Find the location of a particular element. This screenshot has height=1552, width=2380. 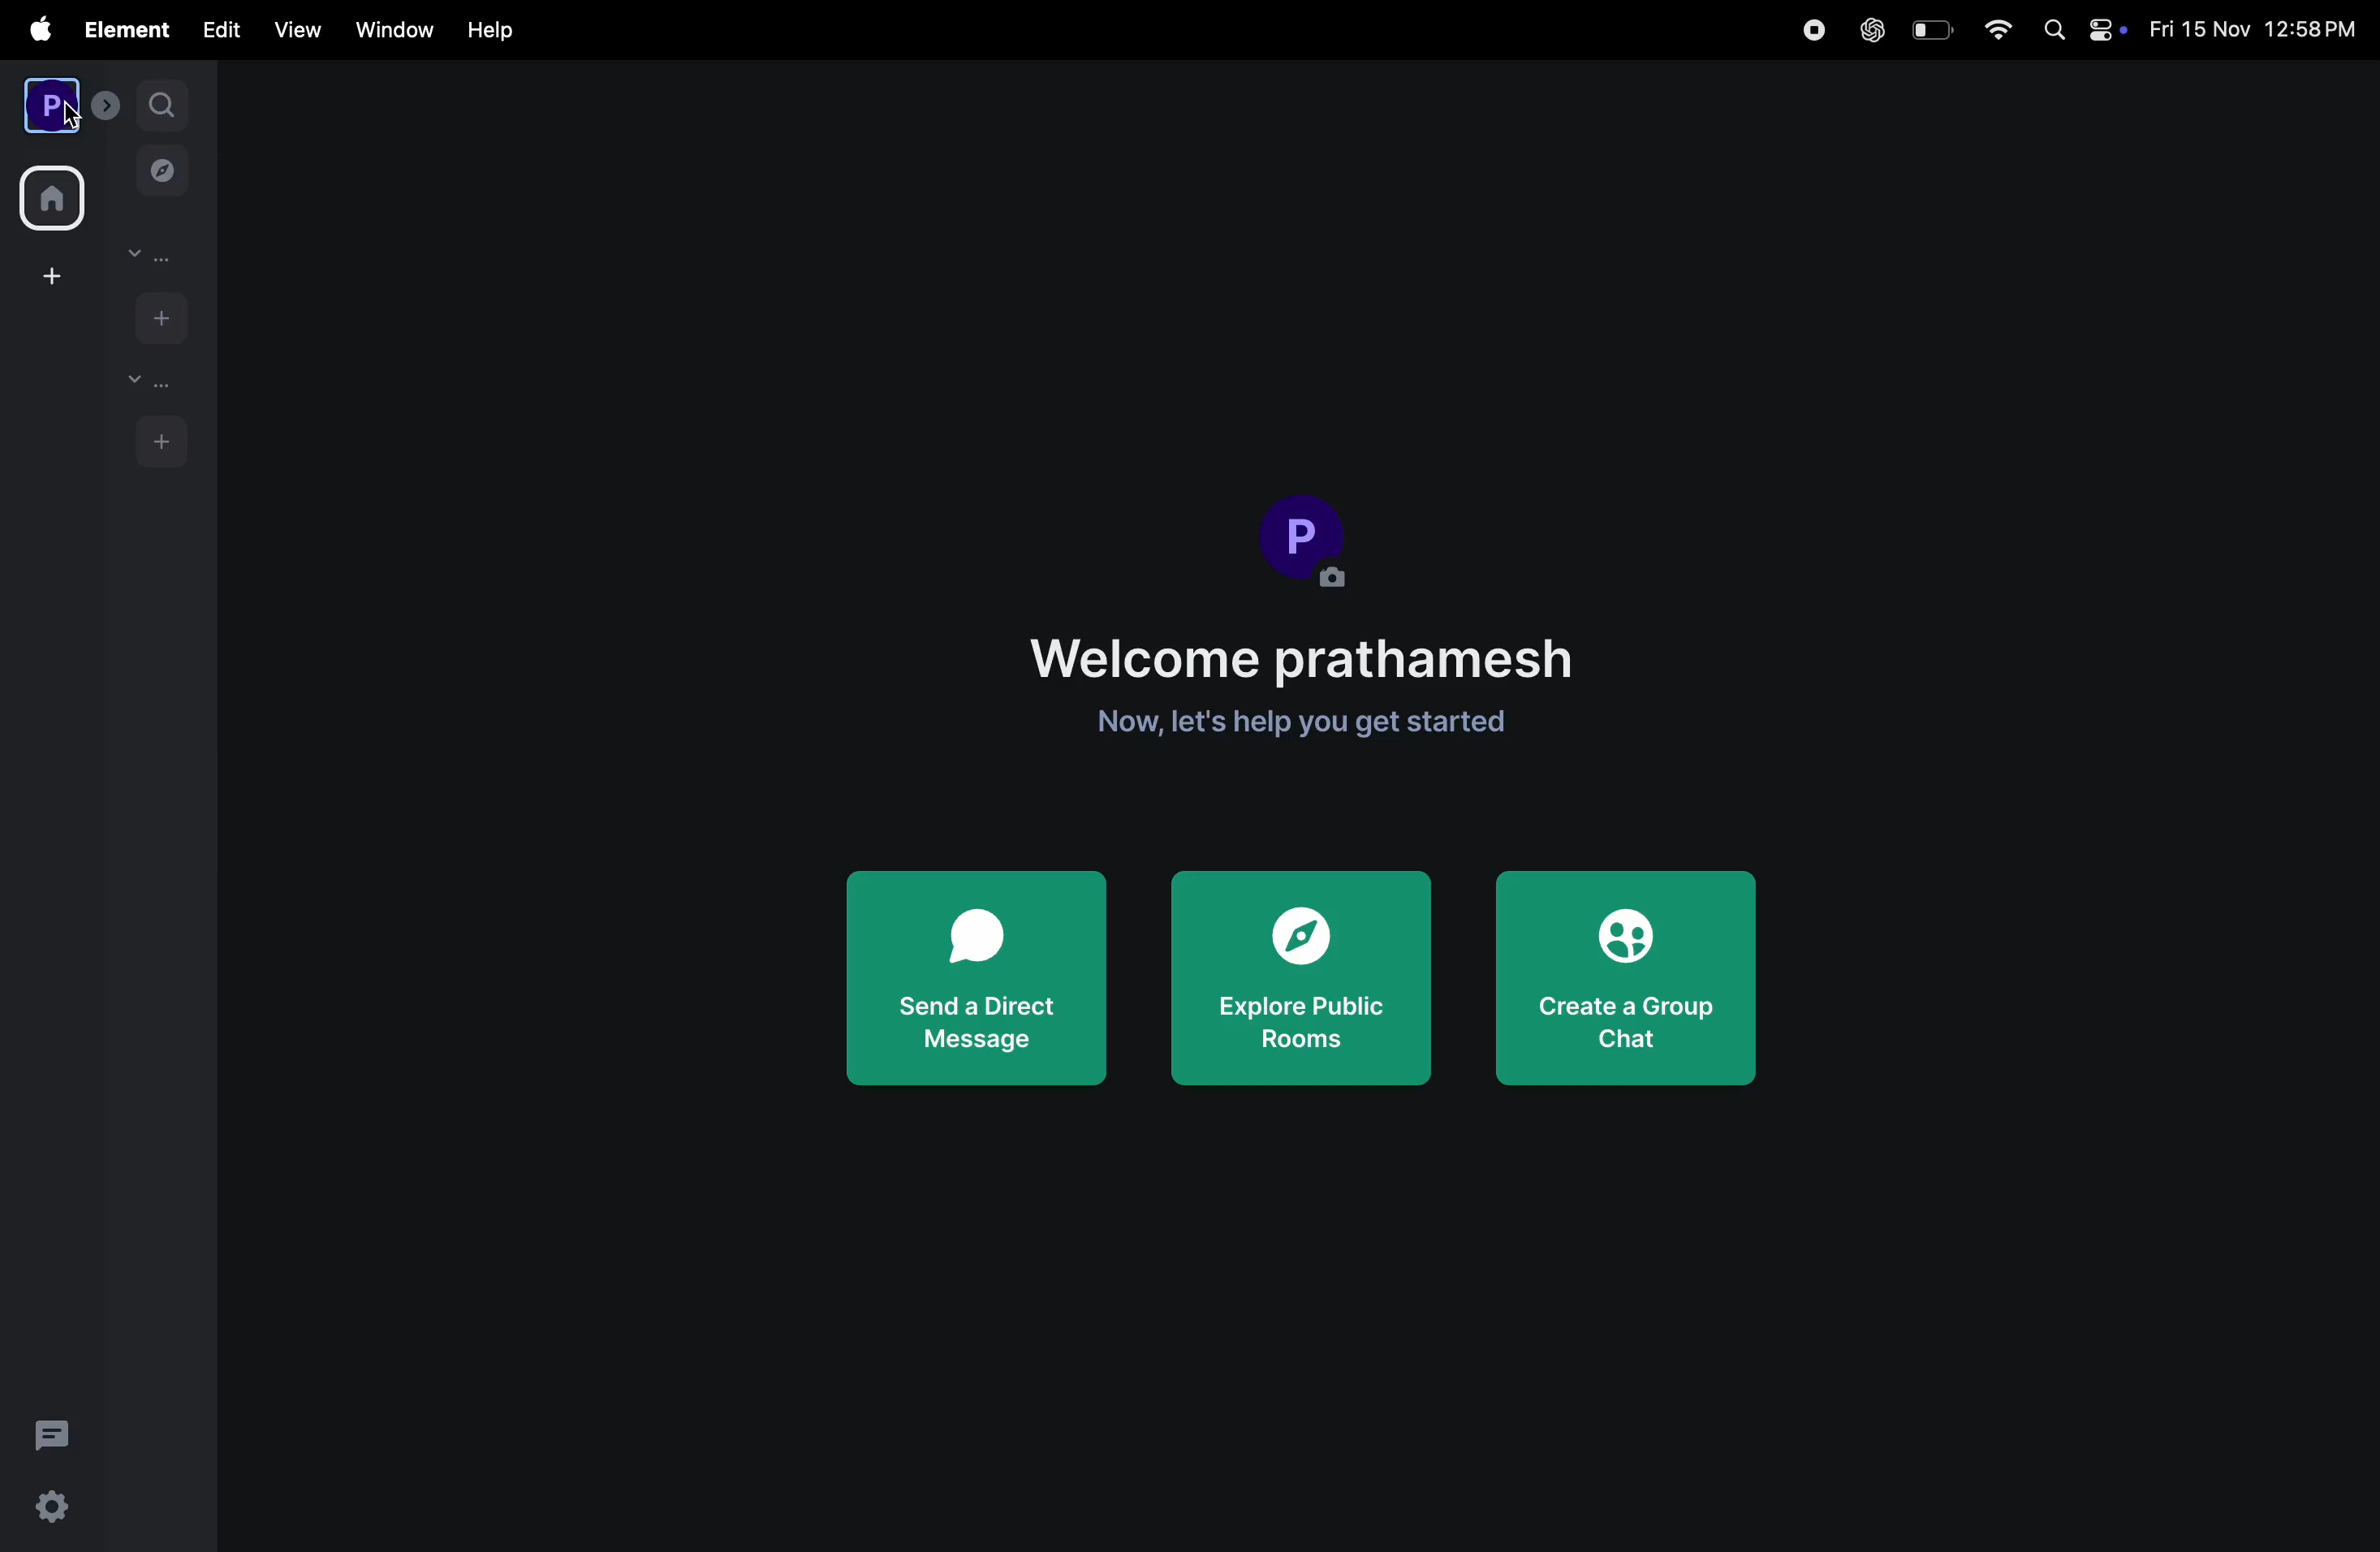

battery is located at coordinates (1931, 29).